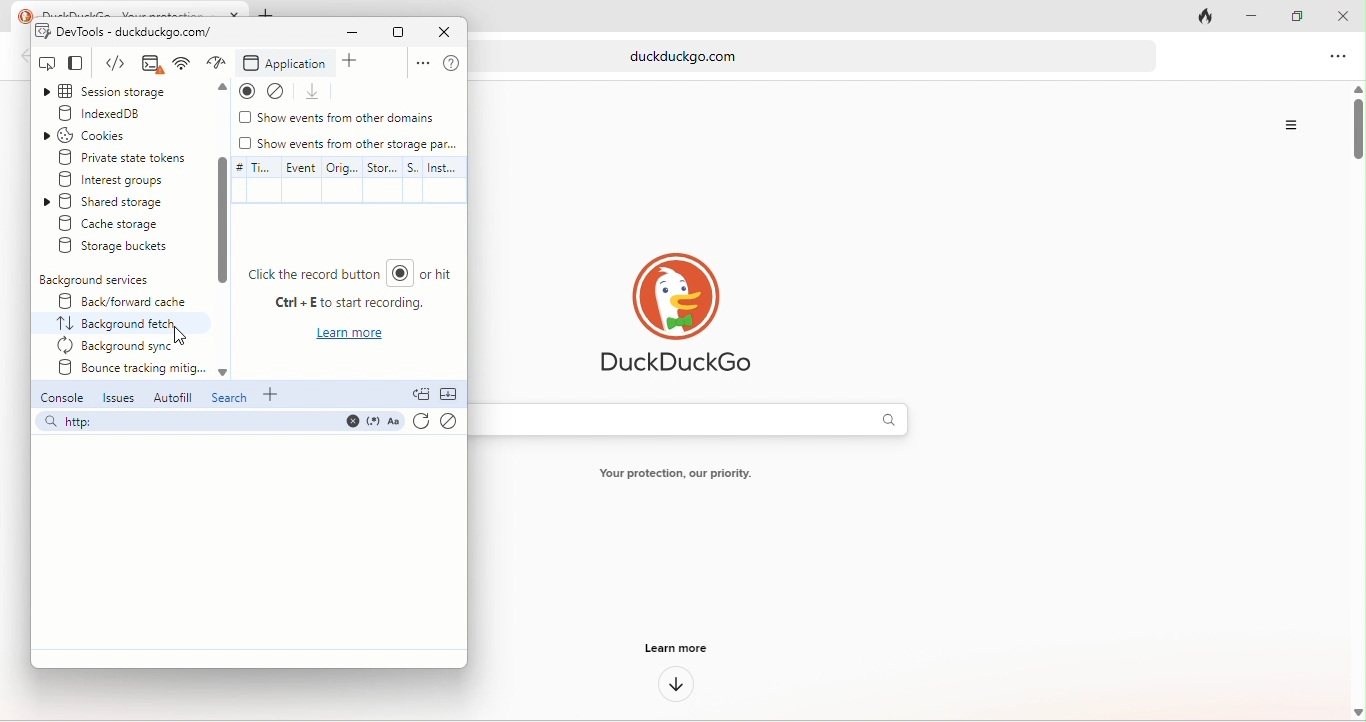 The image size is (1366, 722). What do you see at coordinates (124, 224) in the screenshot?
I see `create storage` at bounding box center [124, 224].